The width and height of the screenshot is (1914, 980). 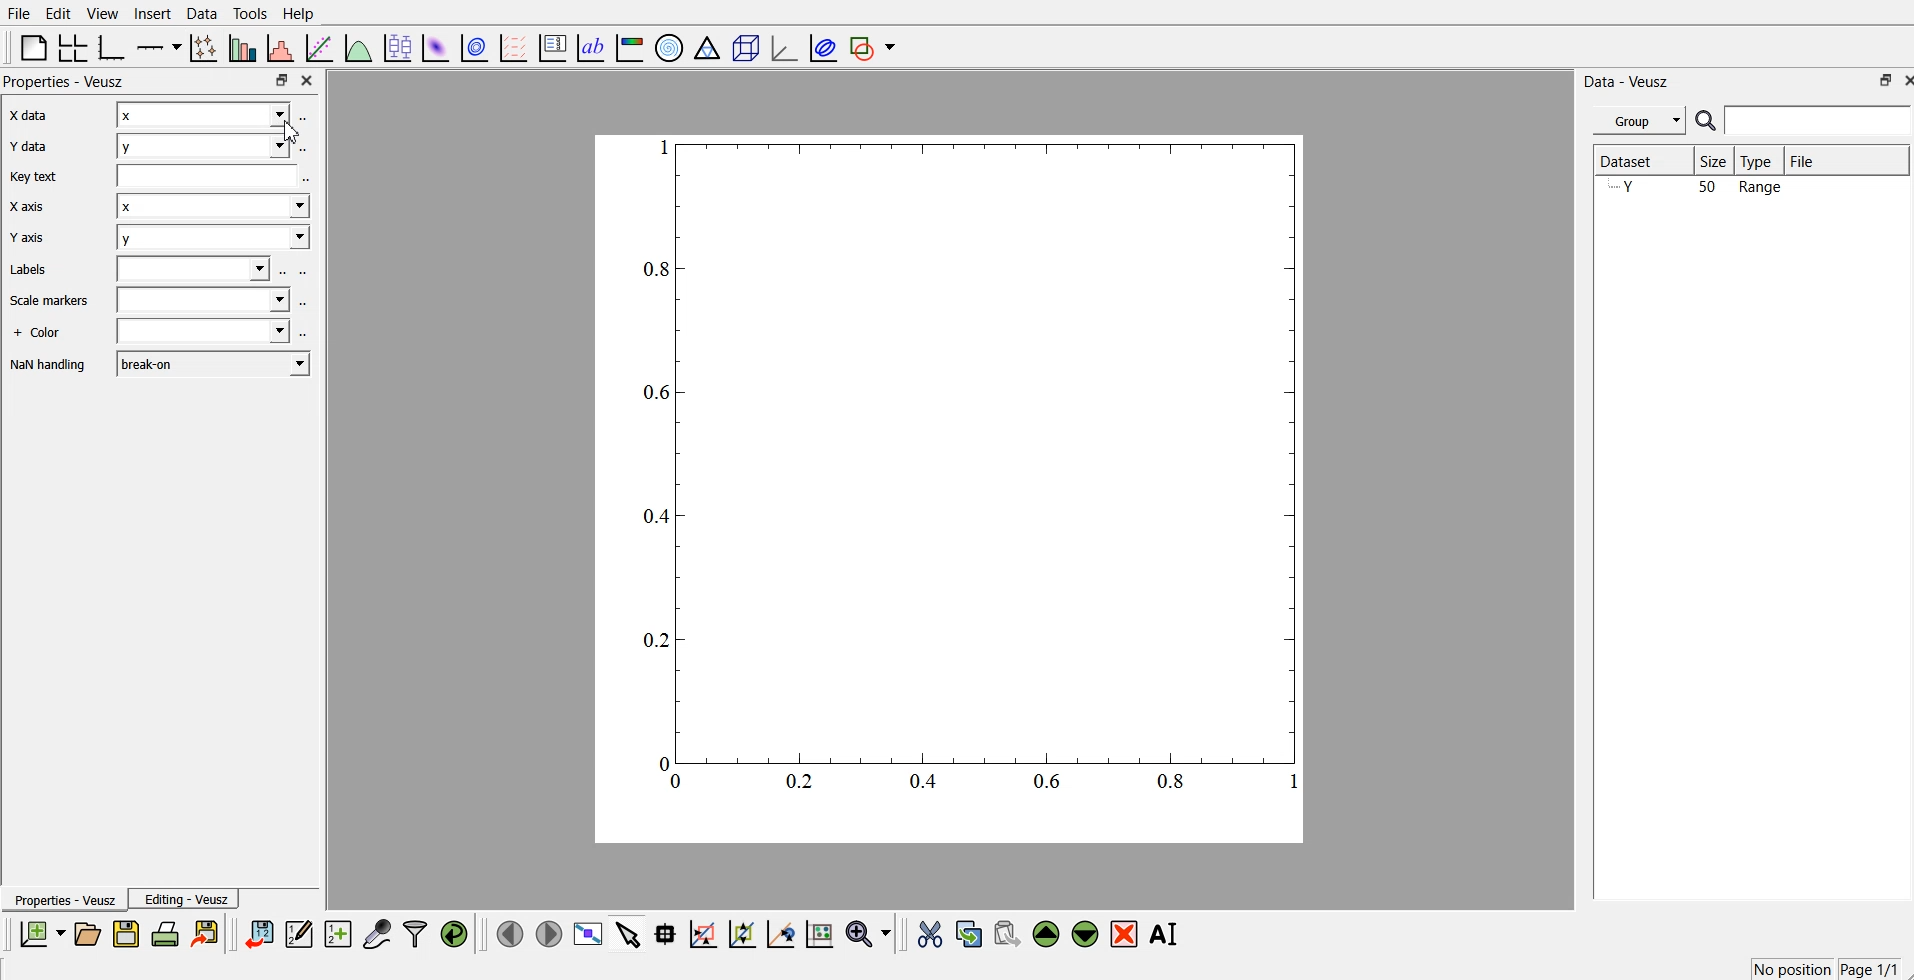 I want to click on recenter graph axes, so click(x=780, y=934).